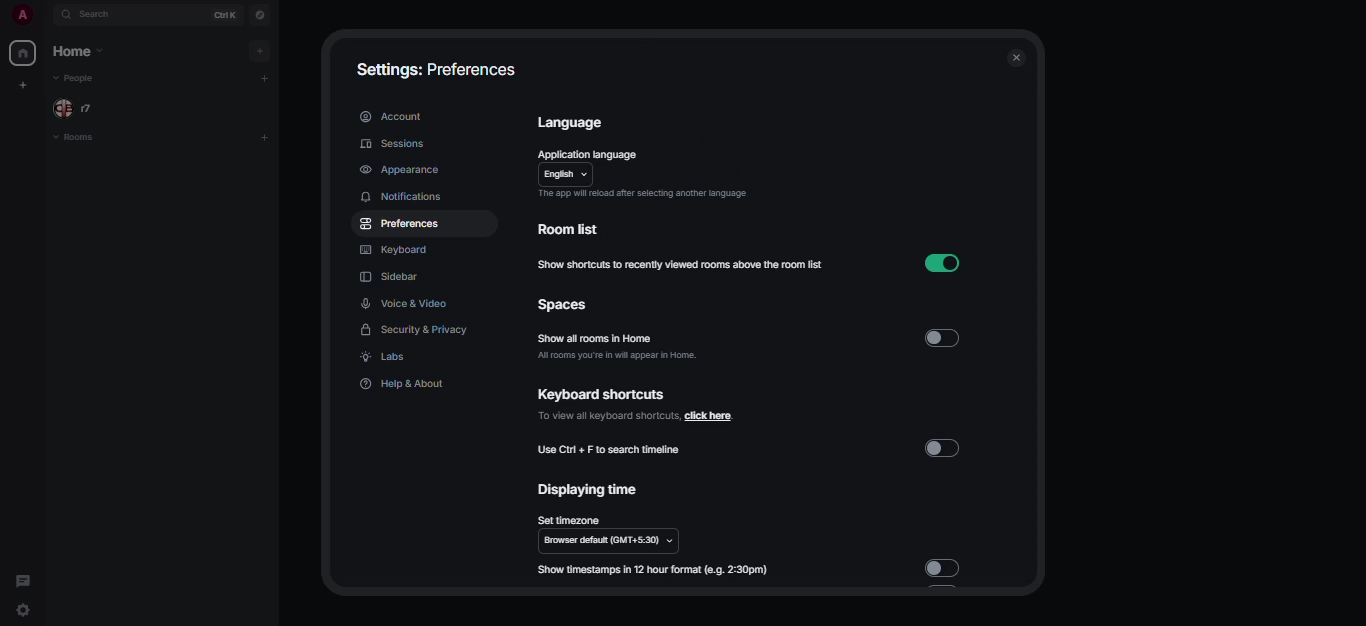 This screenshot has width=1366, height=626. Describe the element at coordinates (637, 418) in the screenshot. I see `click here` at that location.